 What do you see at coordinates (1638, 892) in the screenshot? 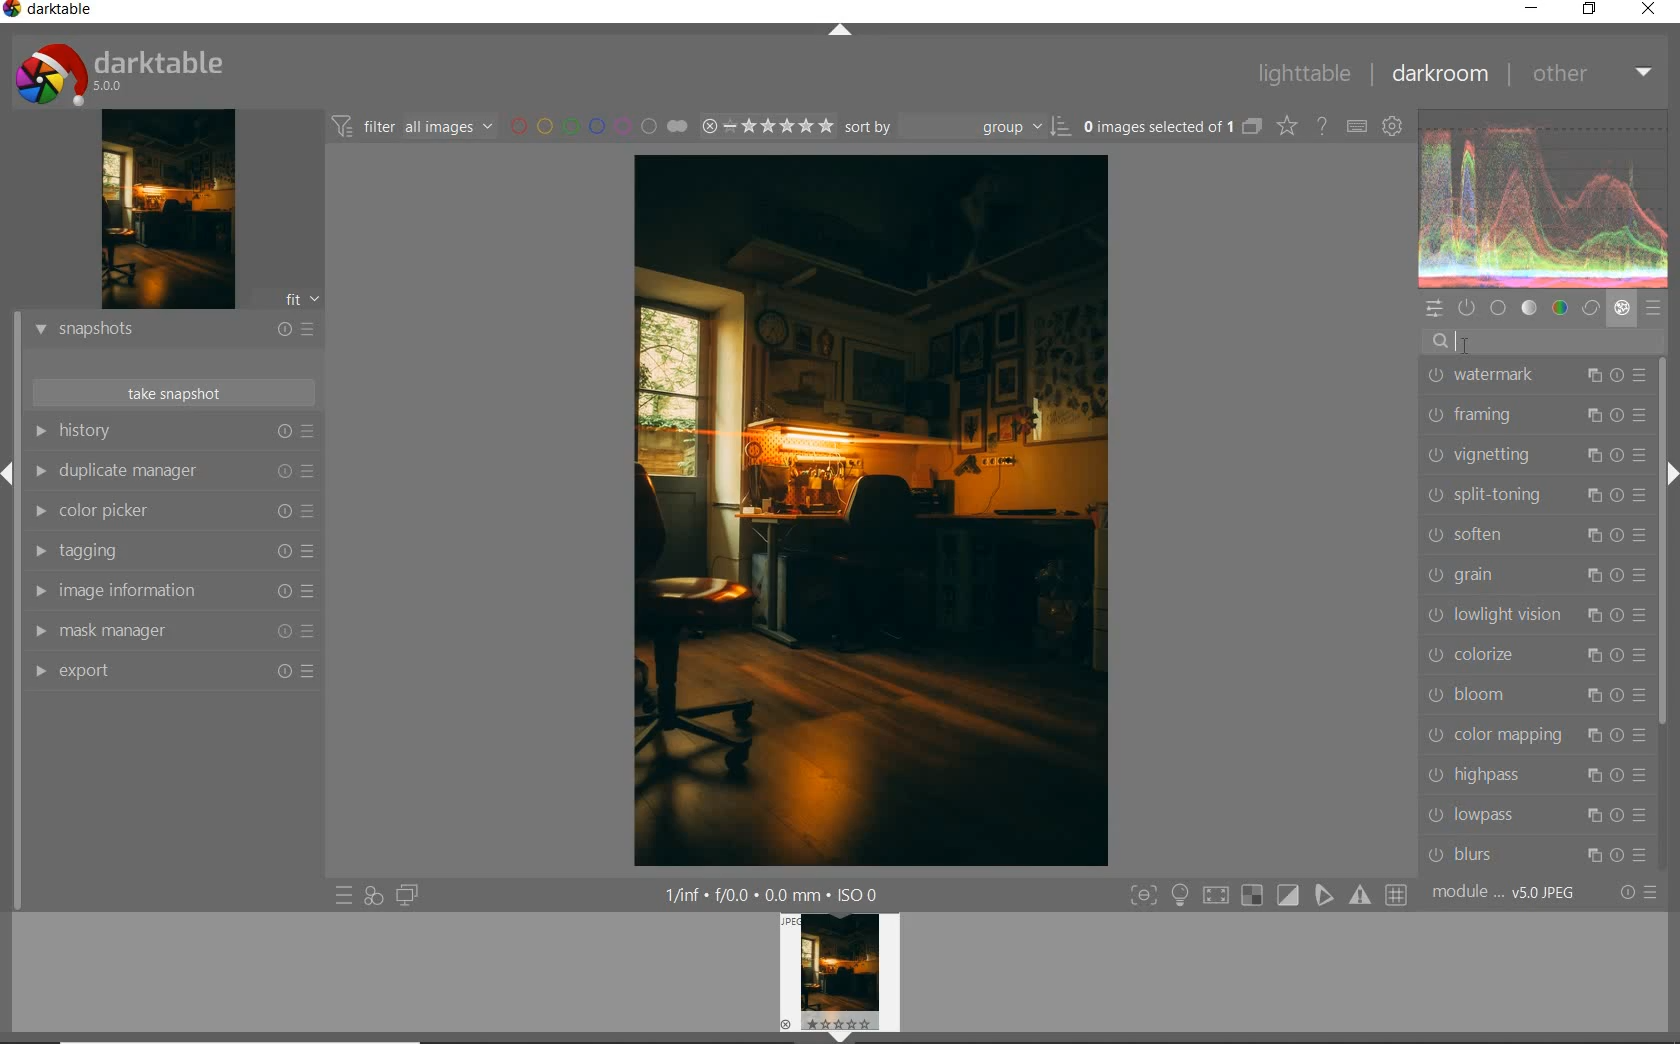
I see `reset or presets & preferences` at bounding box center [1638, 892].